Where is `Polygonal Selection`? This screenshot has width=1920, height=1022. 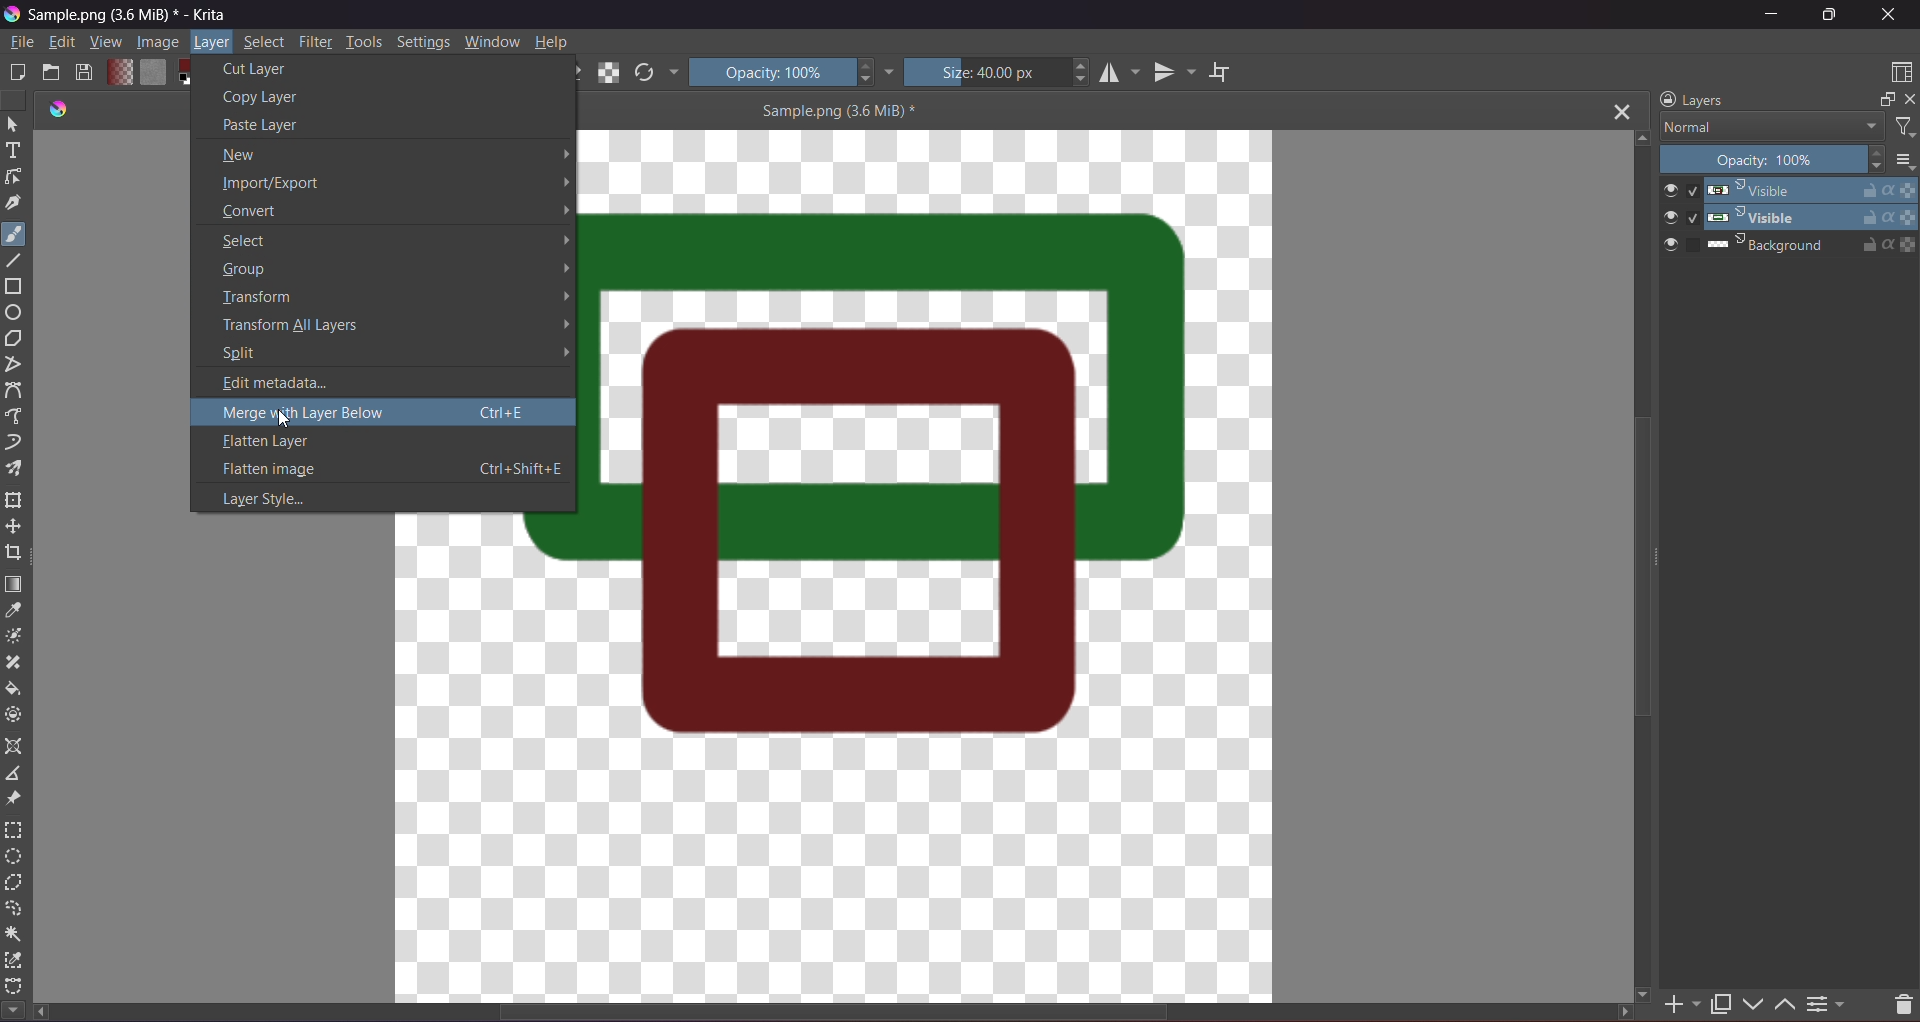
Polygonal Selection is located at coordinates (14, 885).